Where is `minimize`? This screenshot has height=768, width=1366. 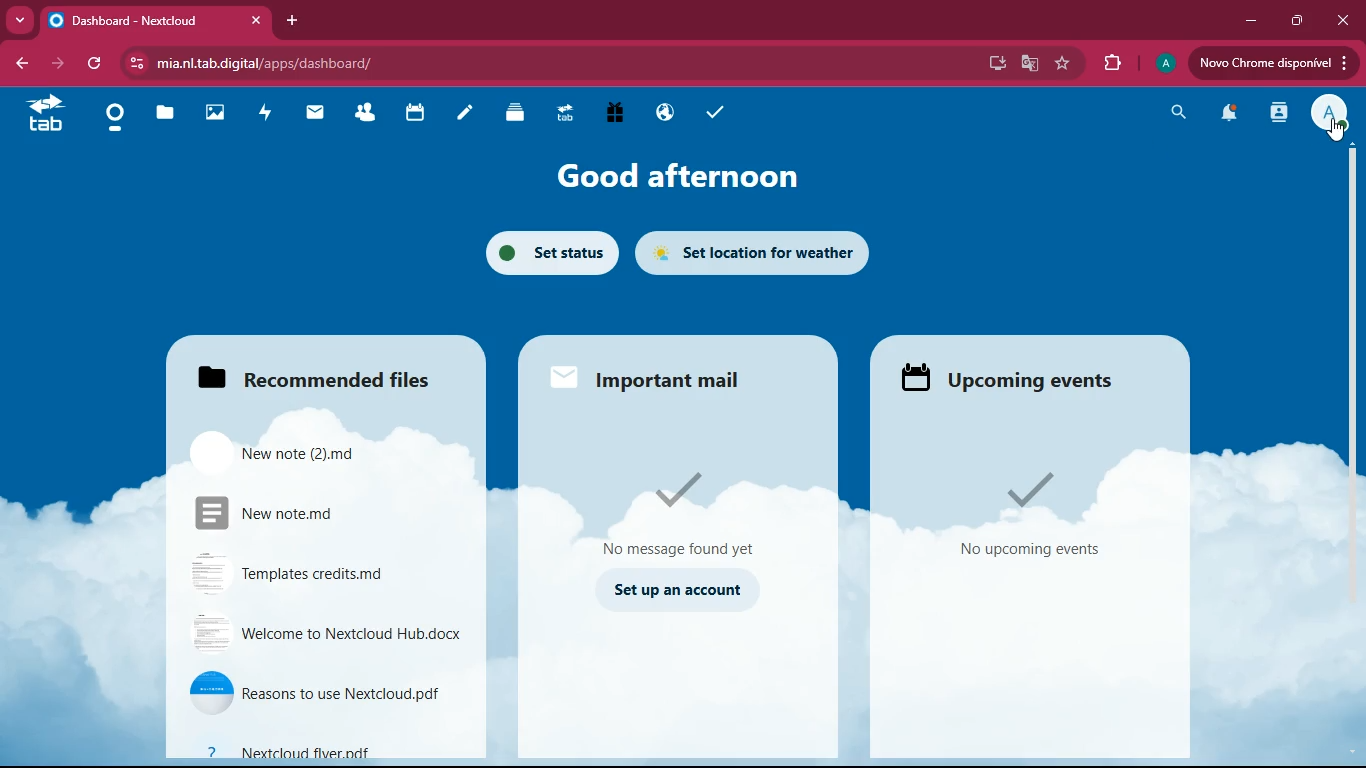 minimize is located at coordinates (1249, 20).